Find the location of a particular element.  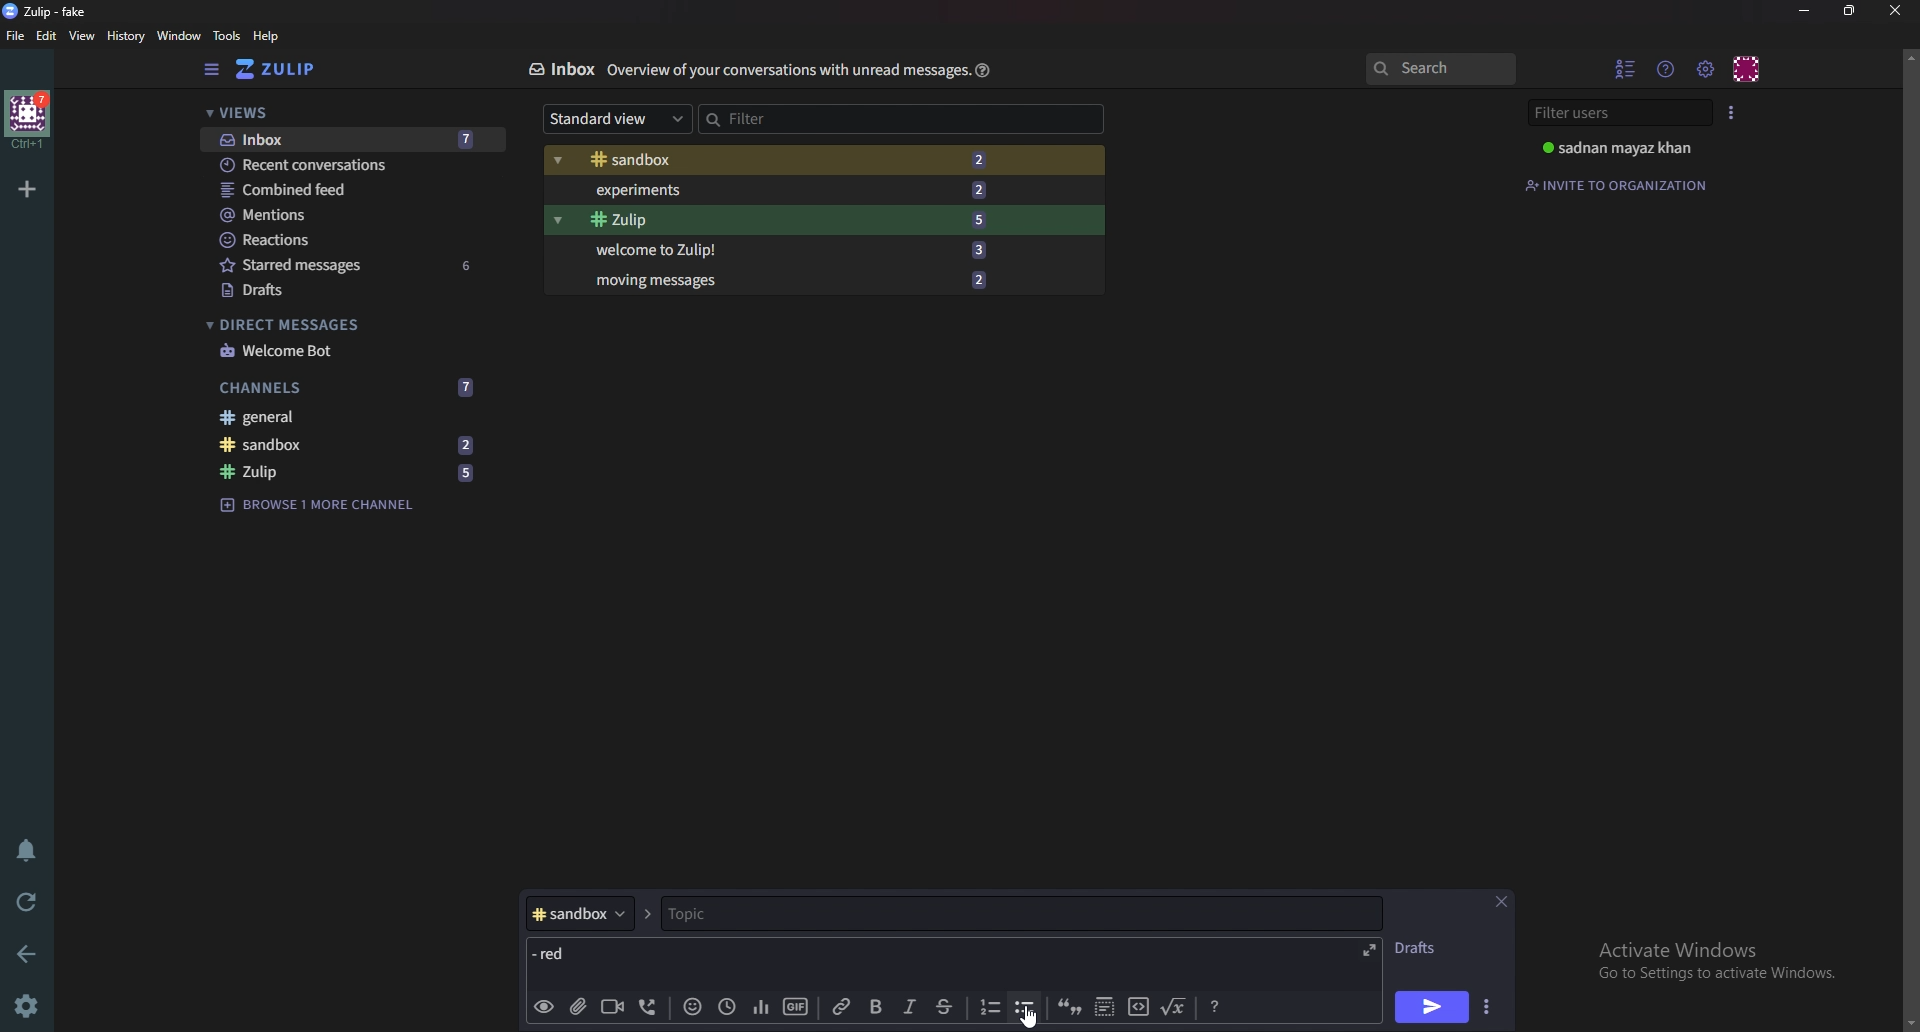

Video call is located at coordinates (611, 1005).